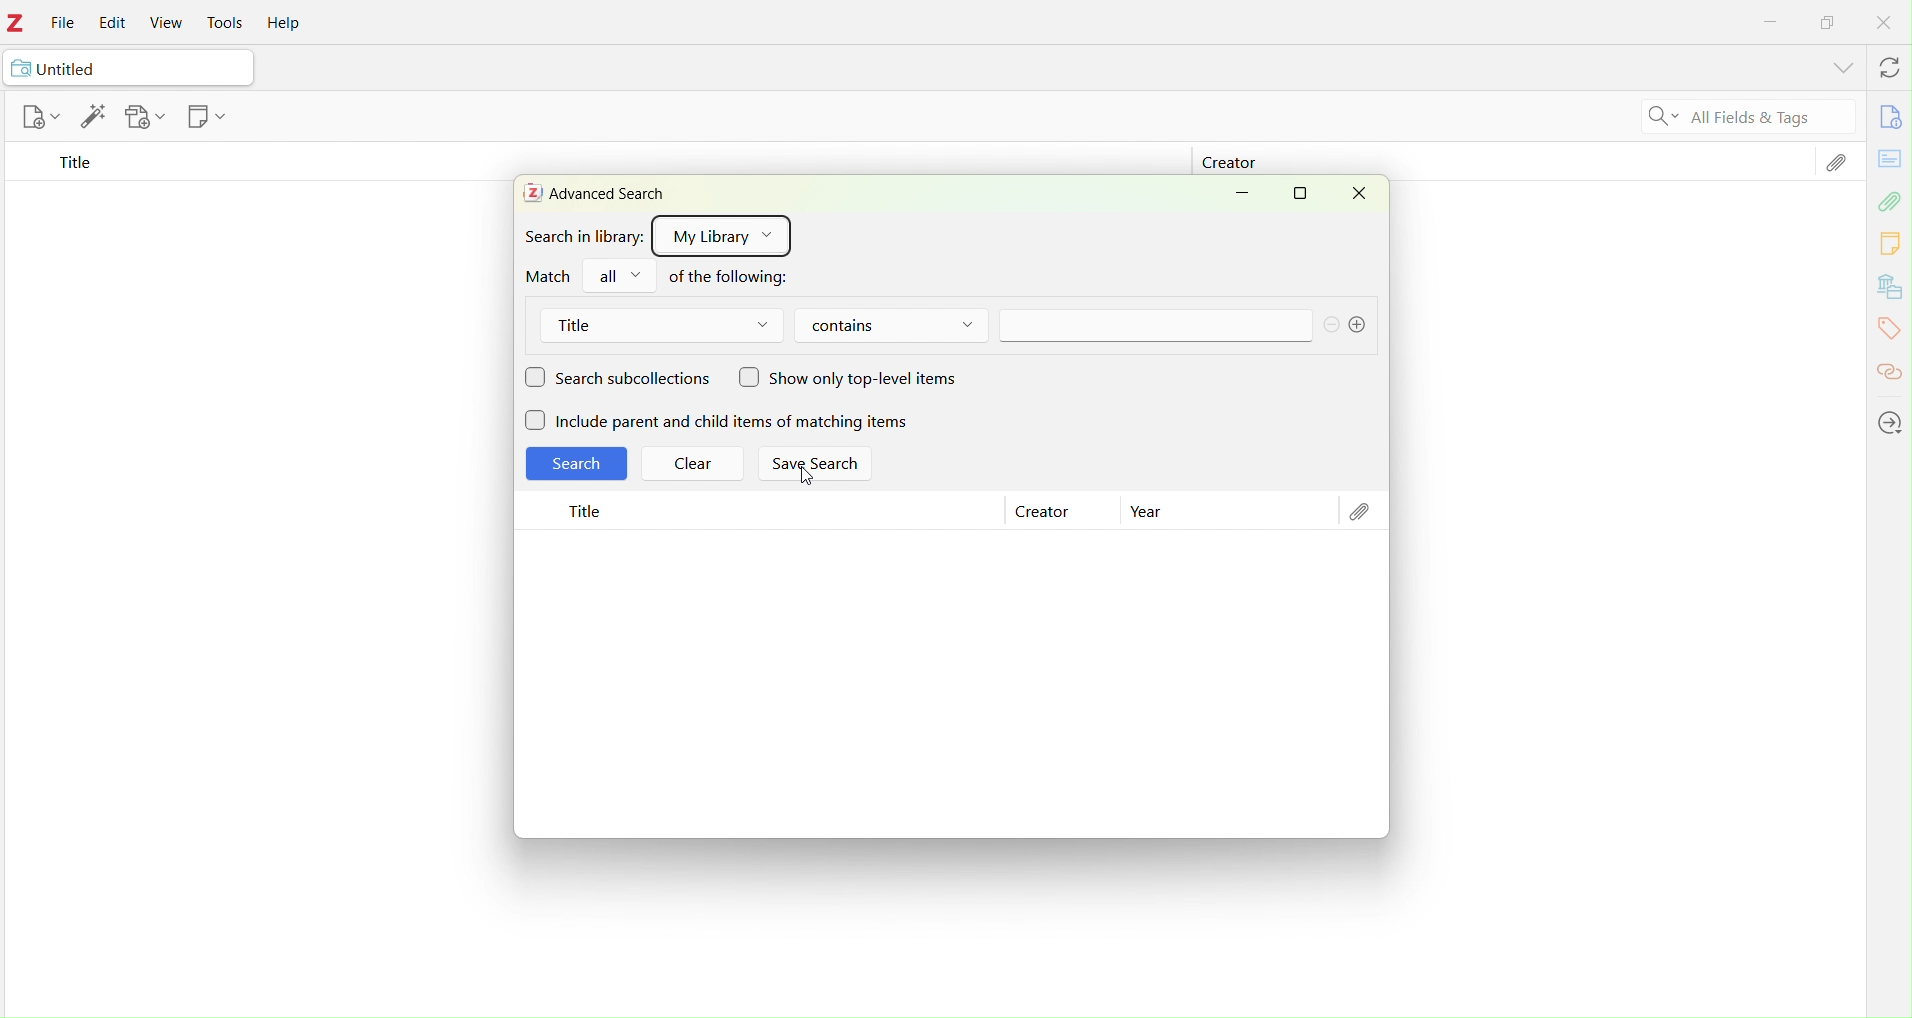  Describe the element at coordinates (74, 165) in the screenshot. I see `Title` at that location.